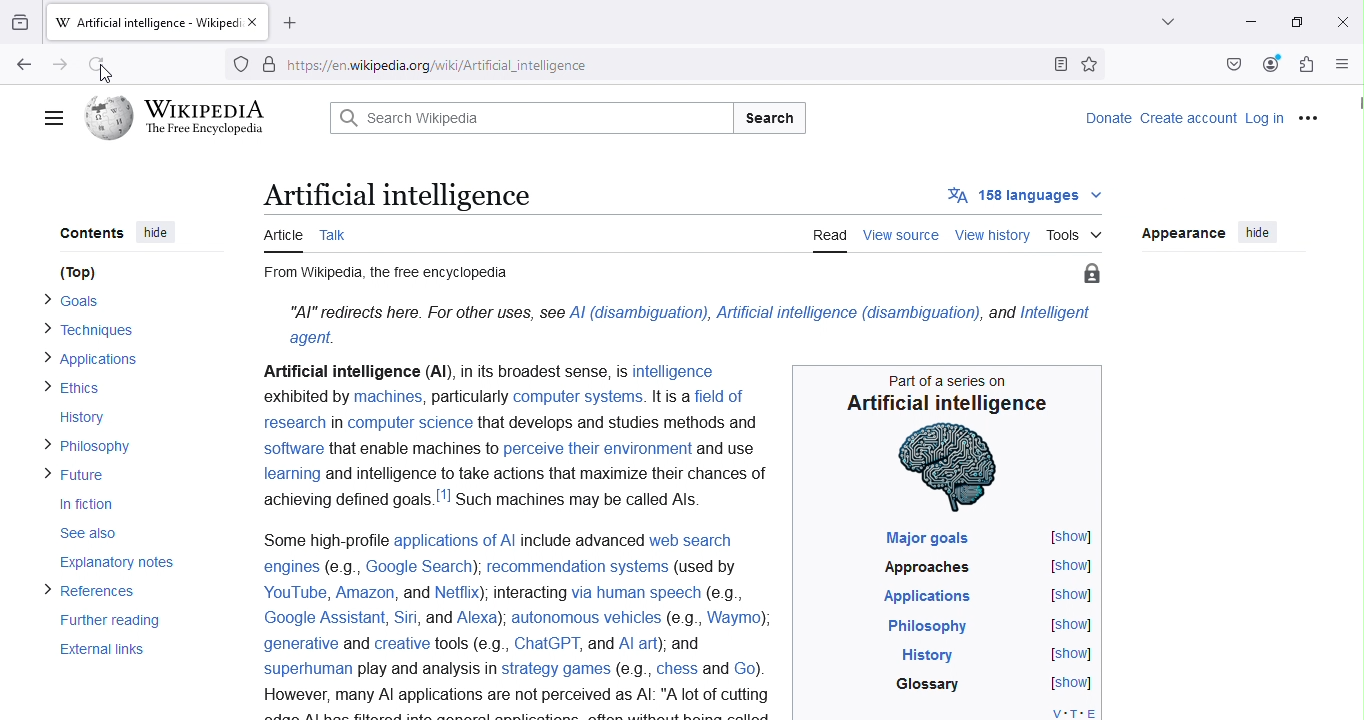 The height and width of the screenshot is (720, 1364). What do you see at coordinates (1074, 628) in the screenshot?
I see `[show]` at bounding box center [1074, 628].